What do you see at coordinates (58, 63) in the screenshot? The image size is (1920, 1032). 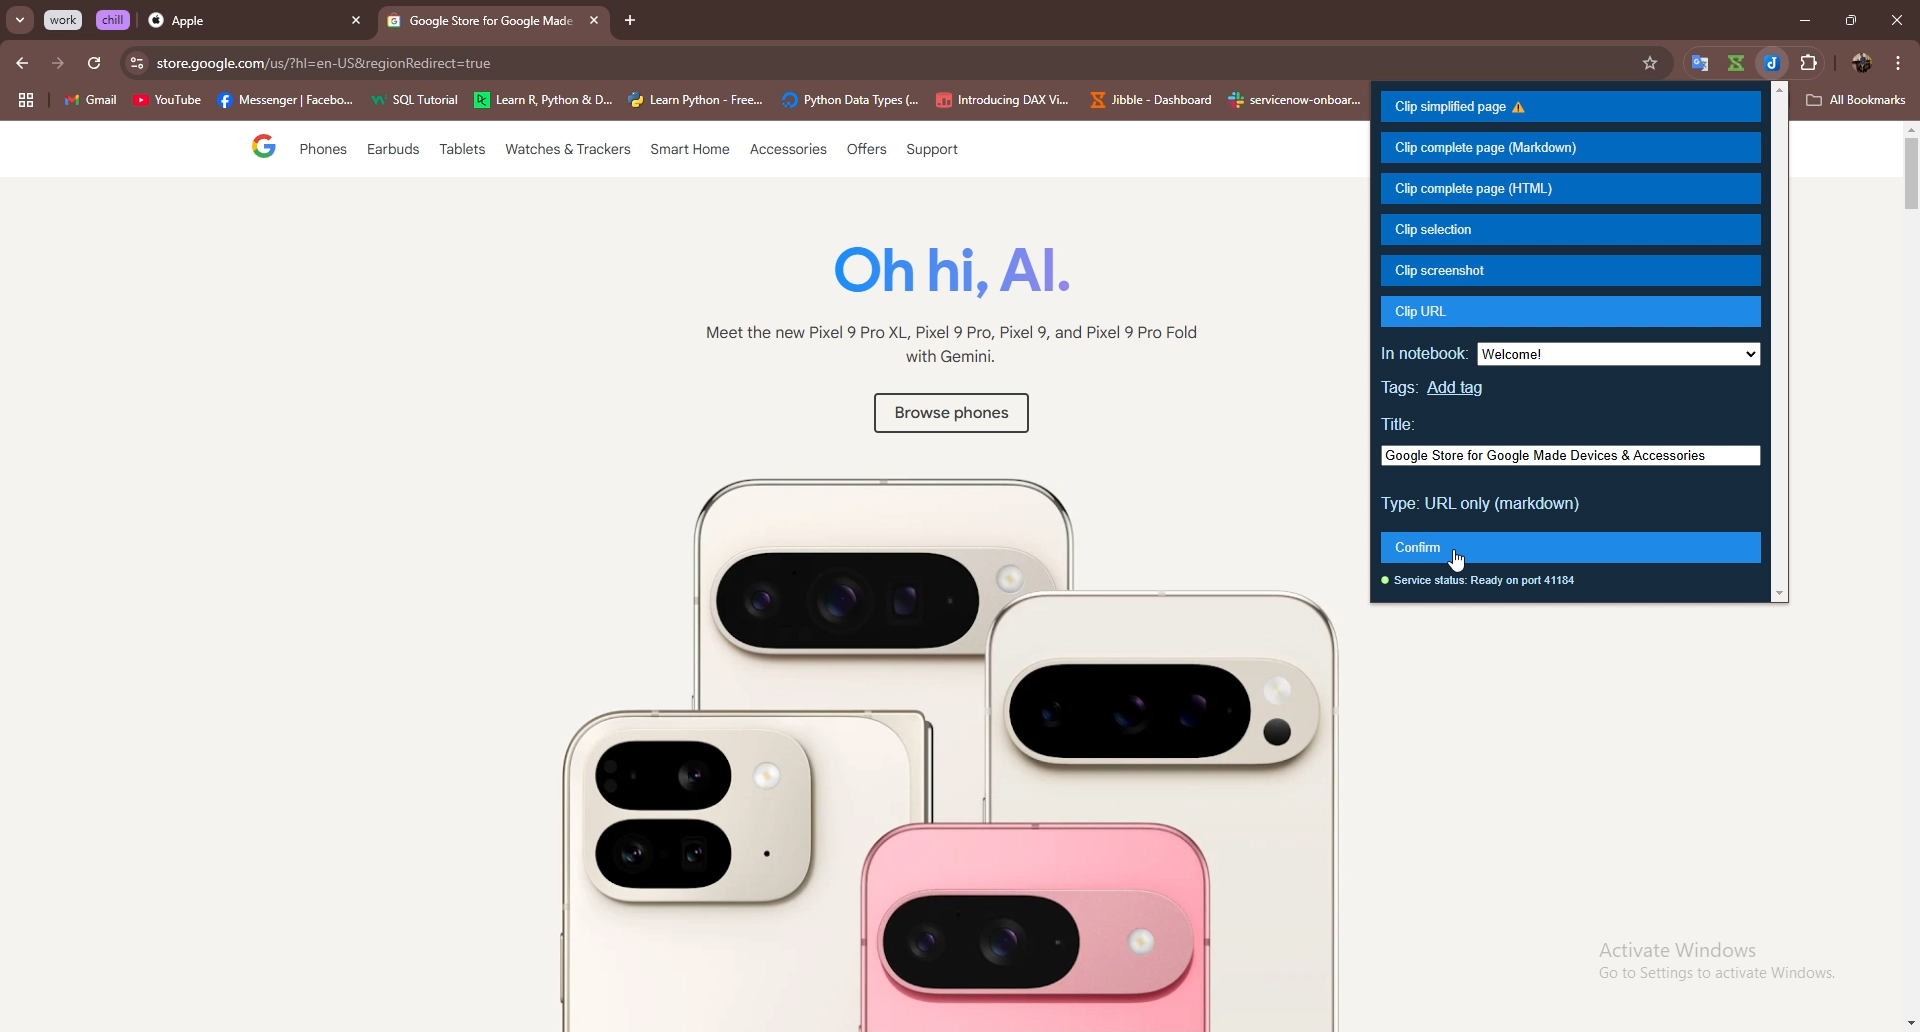 I see `forward` at bounding box center [58, 63].